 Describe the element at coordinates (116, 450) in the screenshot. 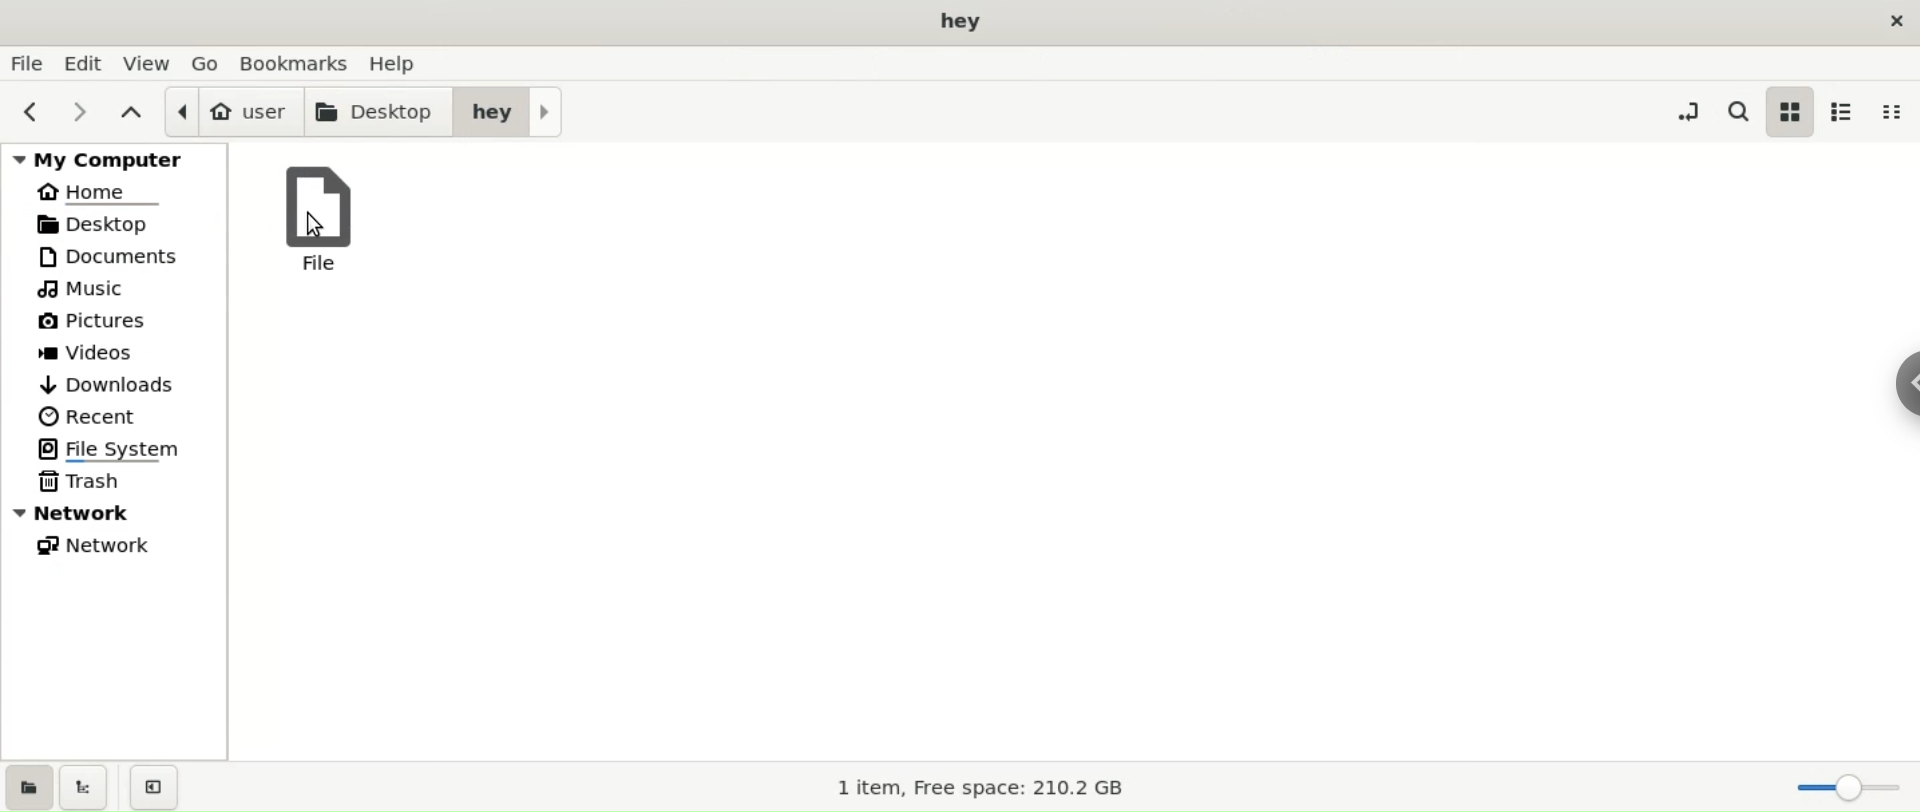

I see `filesystem` at that location.